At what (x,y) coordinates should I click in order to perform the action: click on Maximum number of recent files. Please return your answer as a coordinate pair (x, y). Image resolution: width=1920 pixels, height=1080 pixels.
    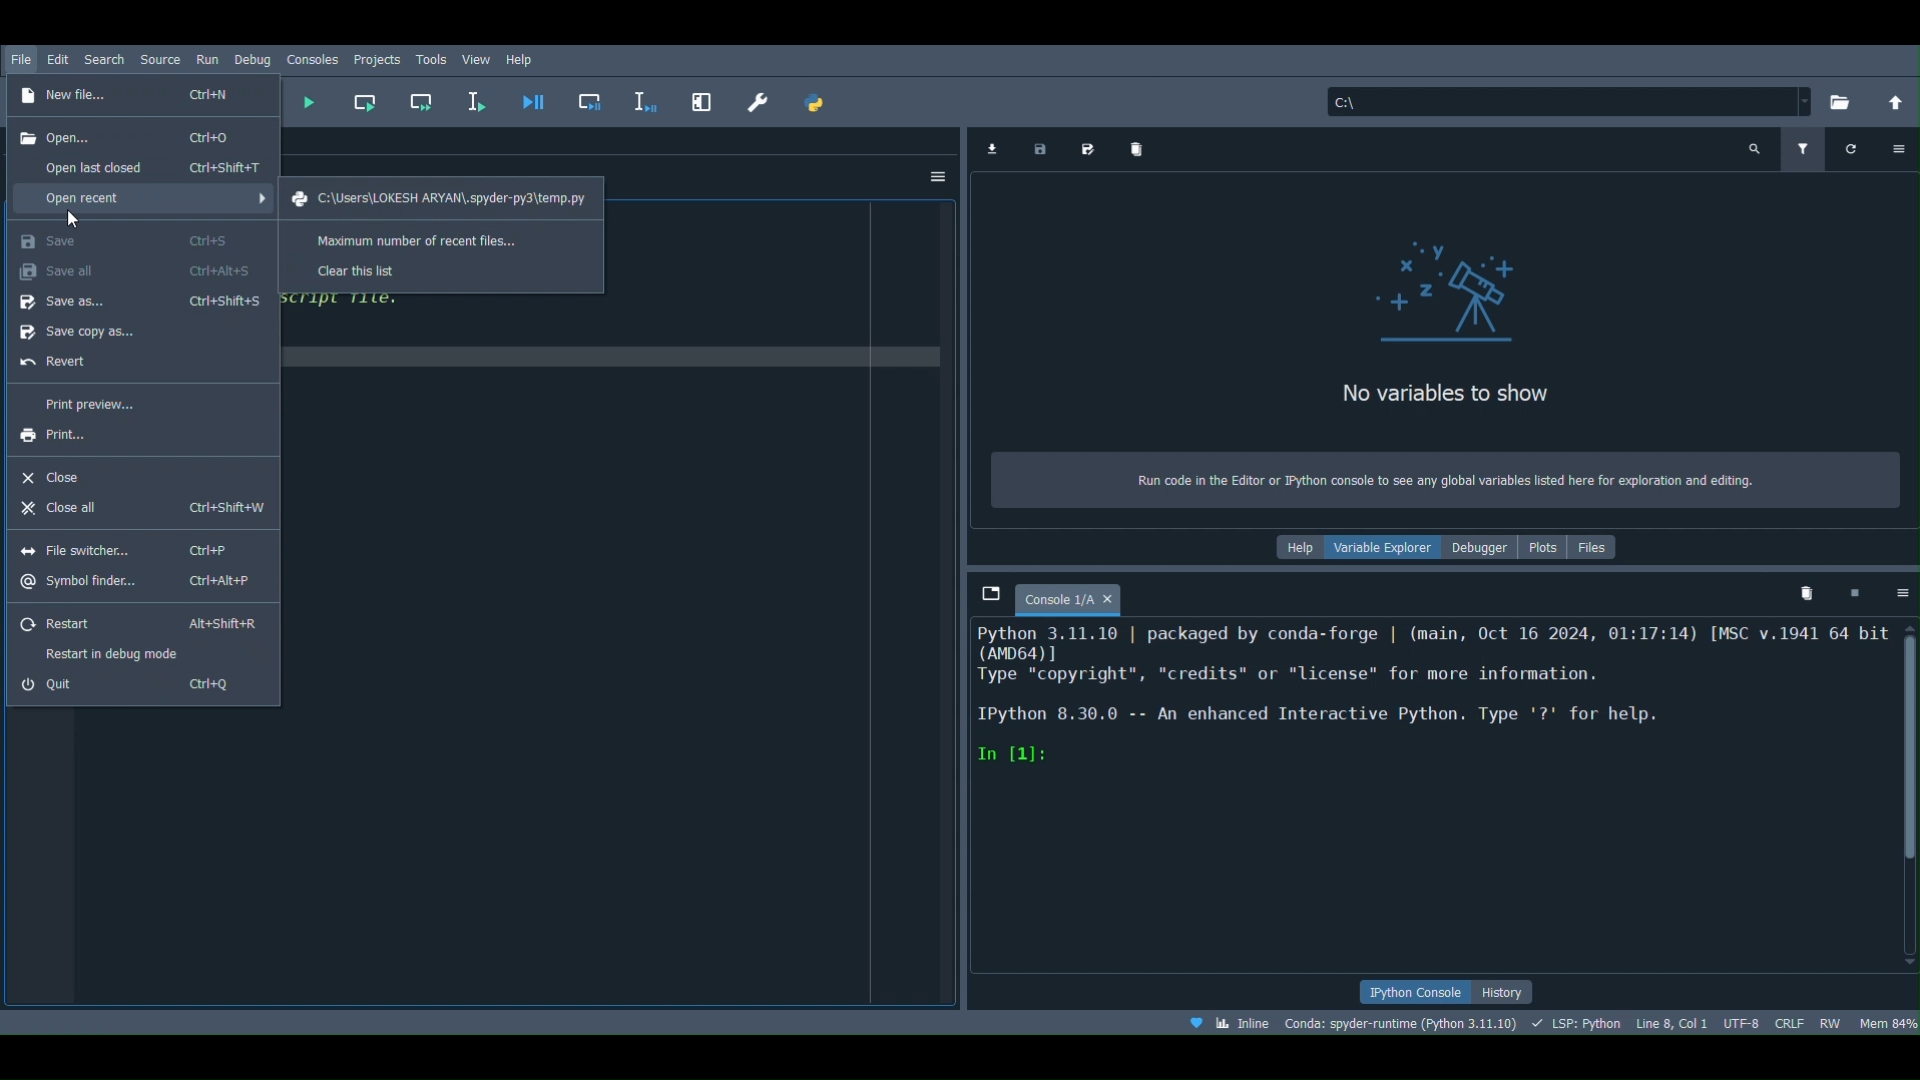
    Looking at the image, I should click on (422, 239).